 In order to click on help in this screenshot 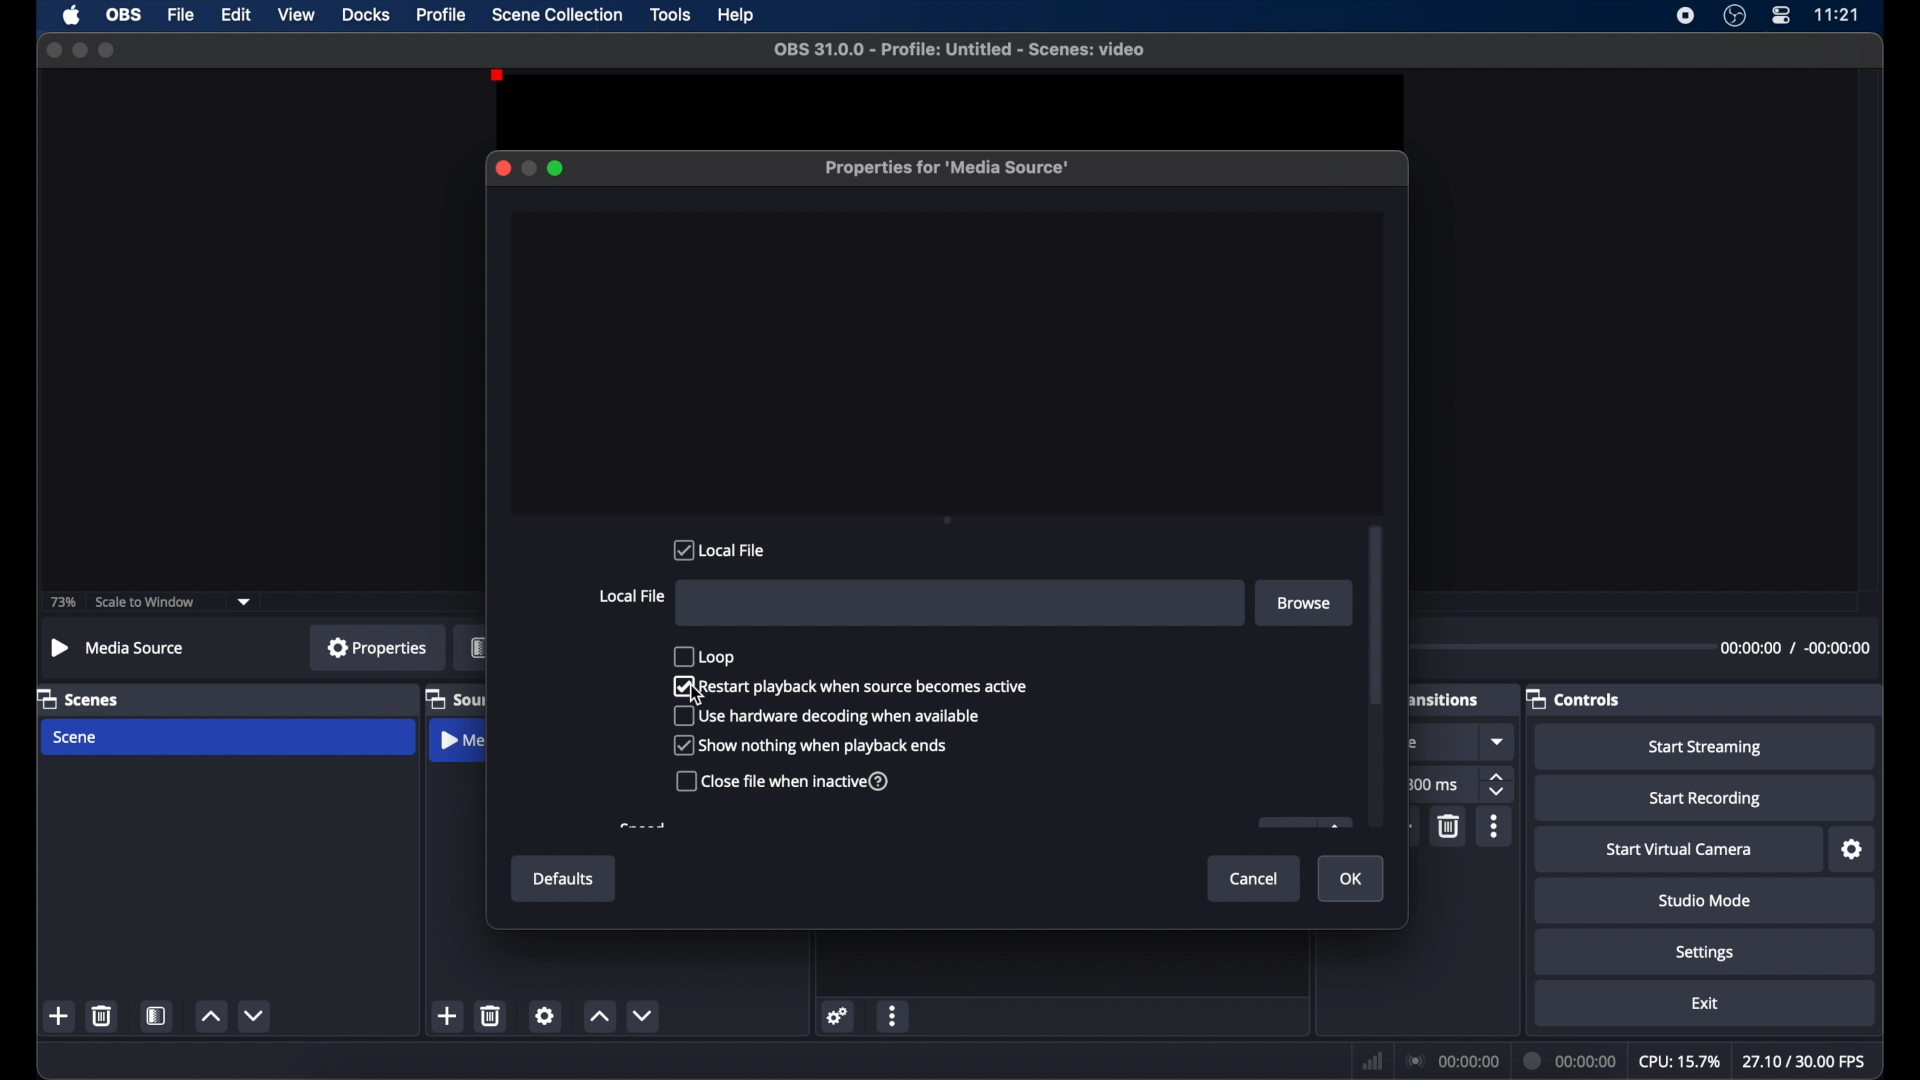, I will do `click(738, 15)`.